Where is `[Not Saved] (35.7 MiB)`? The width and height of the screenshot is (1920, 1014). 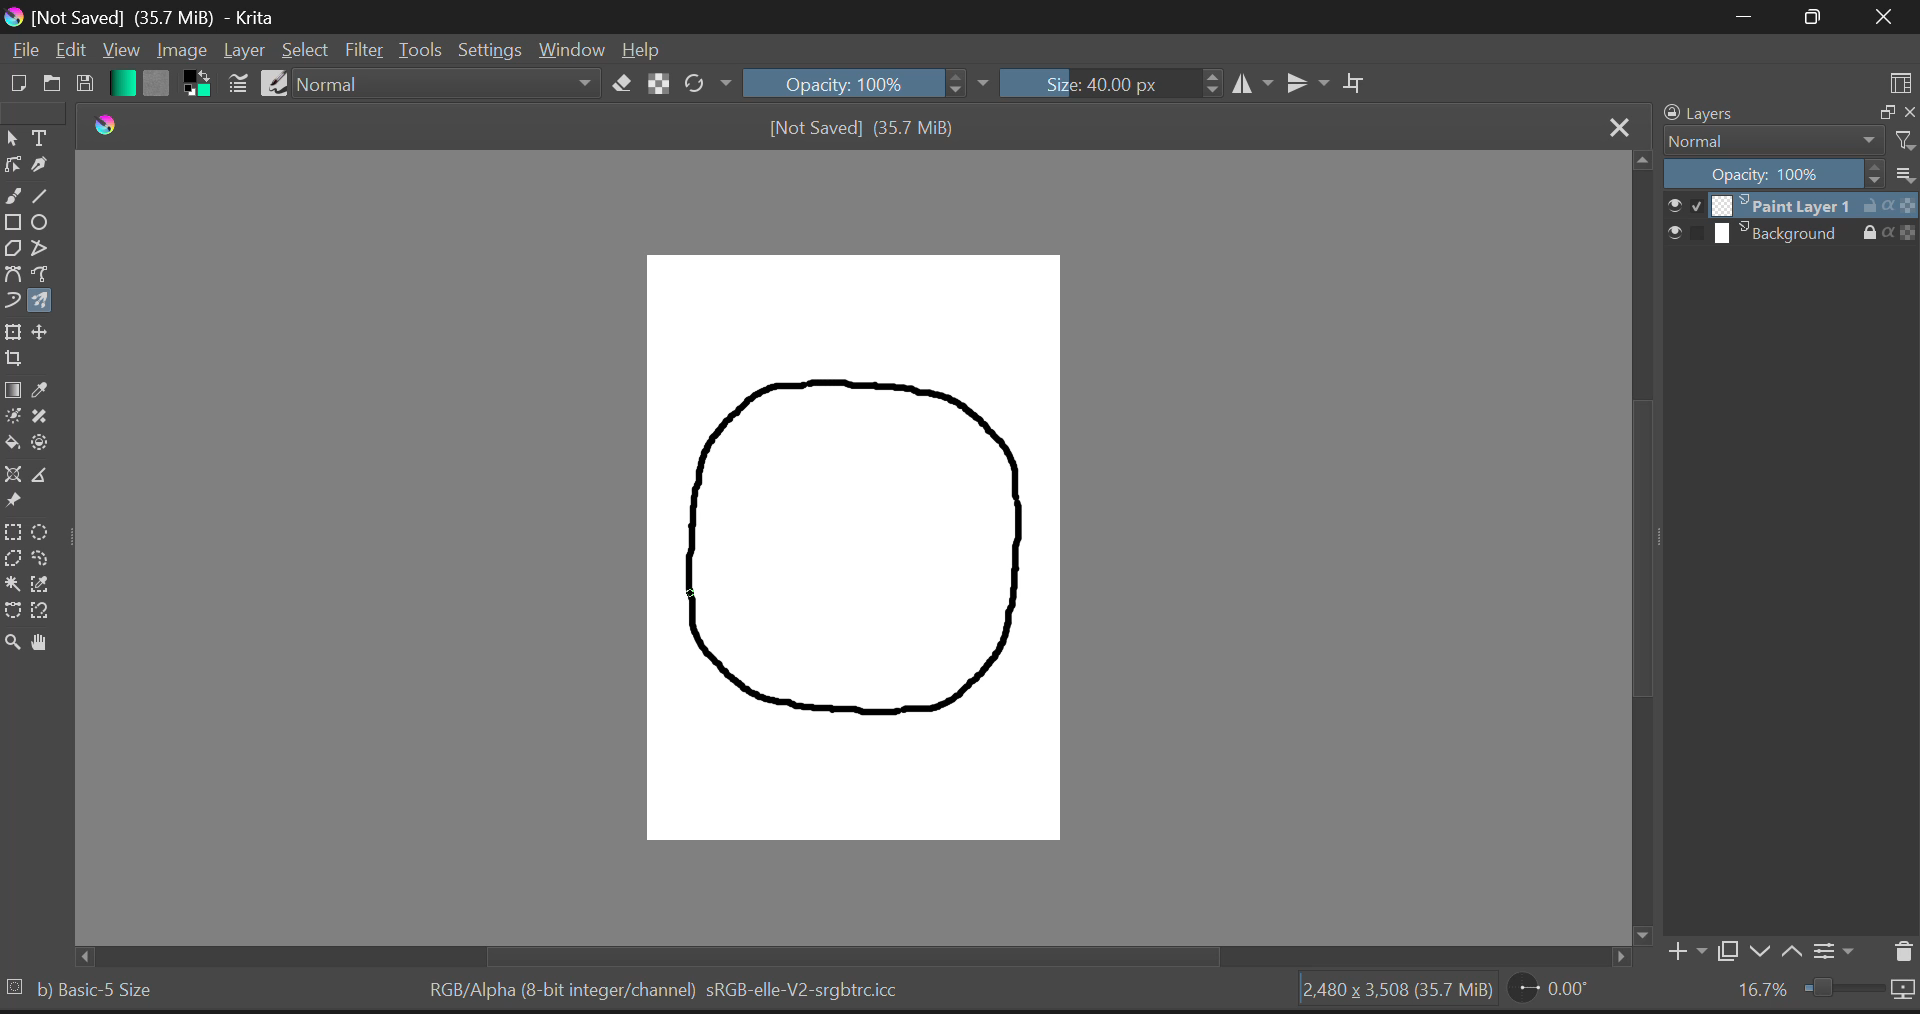 [Not Saved] (35.7 MiB) is located at coordinates (865, 130).